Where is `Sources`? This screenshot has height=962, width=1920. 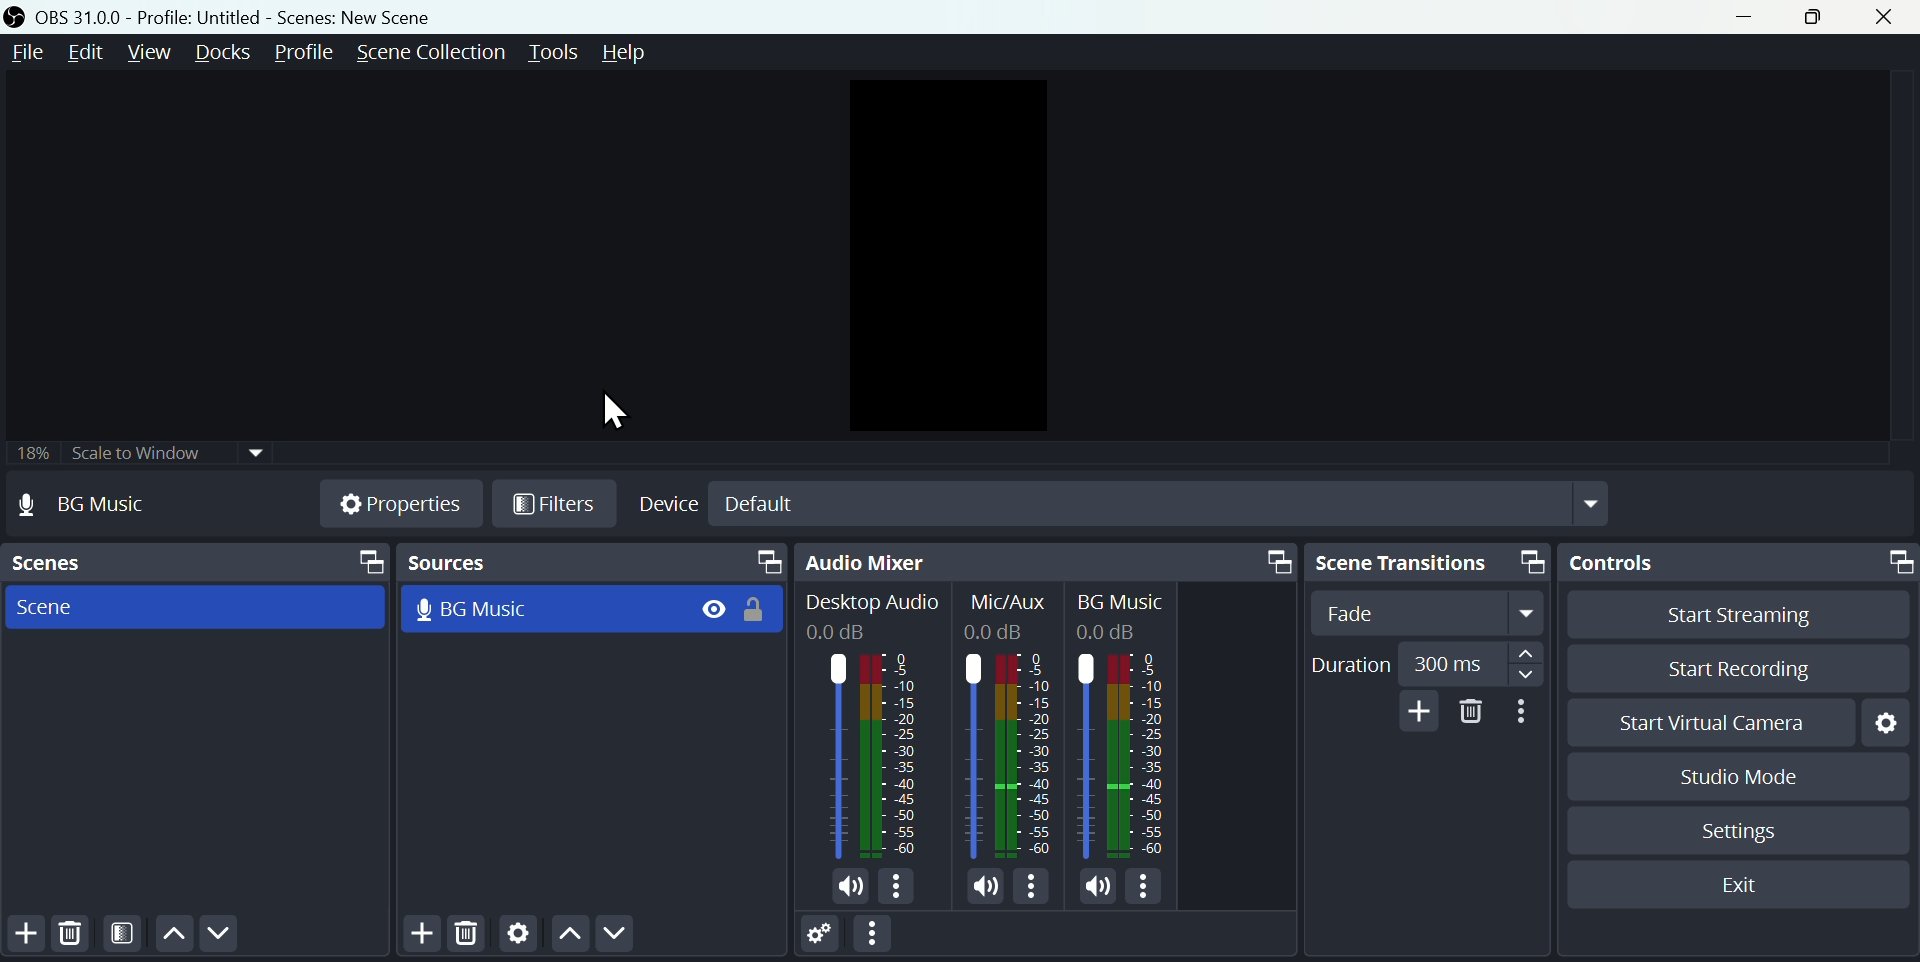
Sources is located at coordinates (591, 564).